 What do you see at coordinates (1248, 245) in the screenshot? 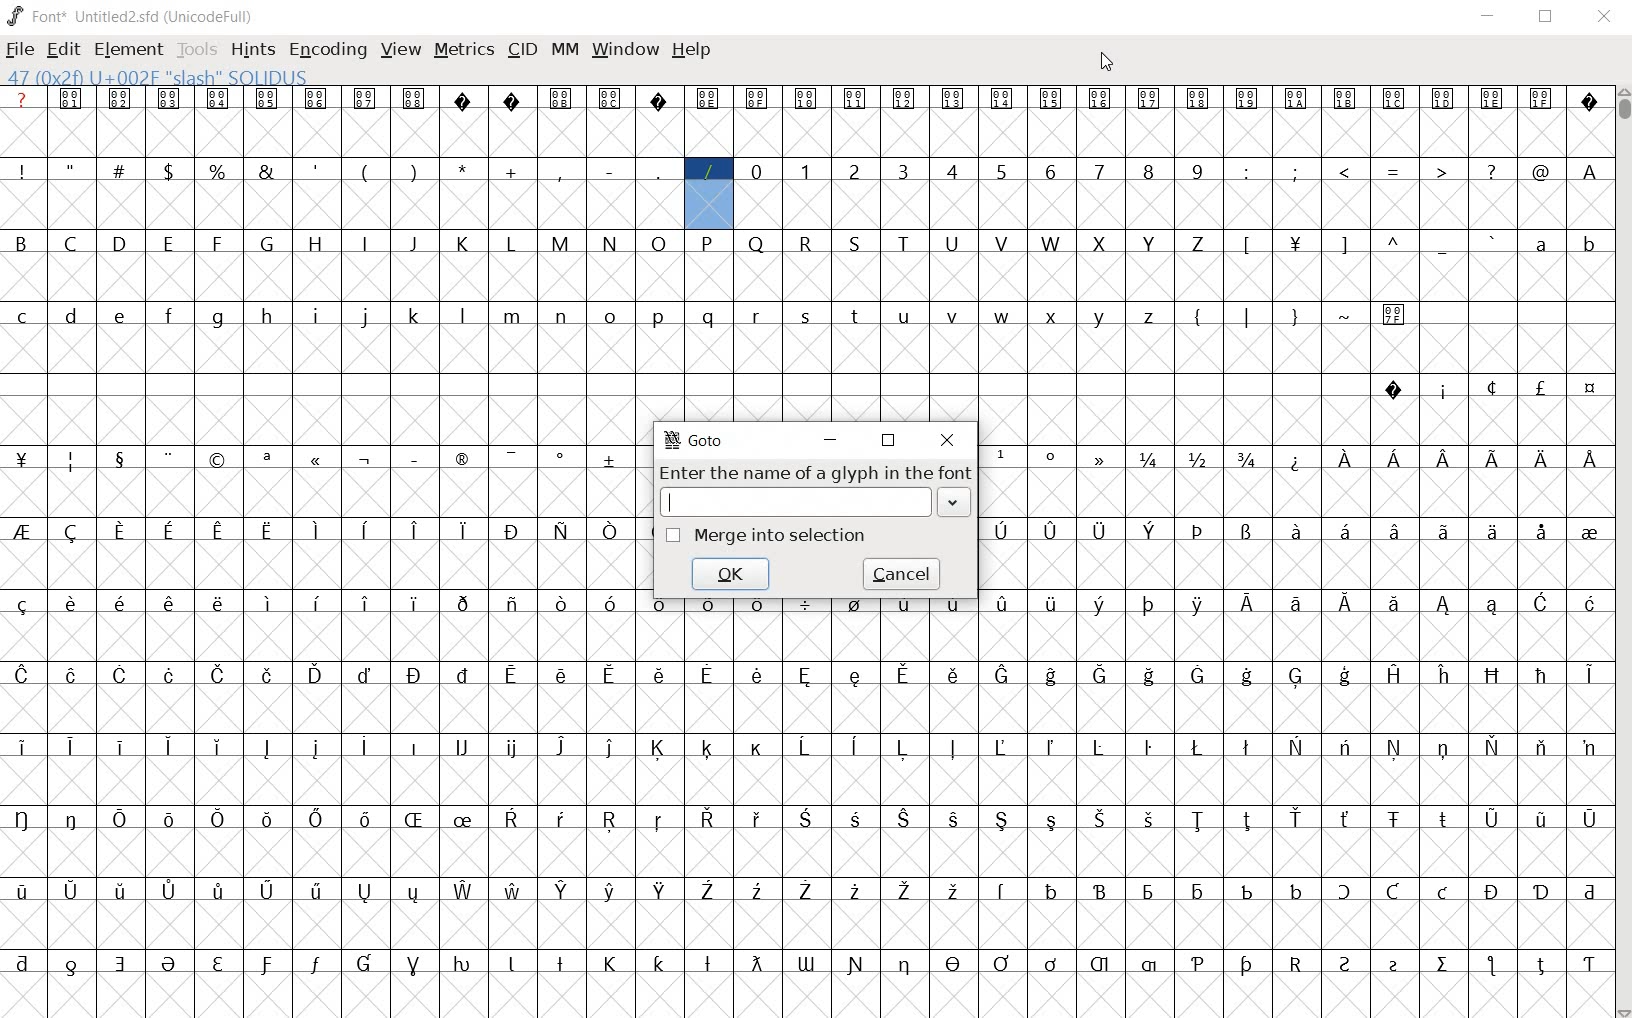
I see `glyph` at bounding box center [1248, 245].